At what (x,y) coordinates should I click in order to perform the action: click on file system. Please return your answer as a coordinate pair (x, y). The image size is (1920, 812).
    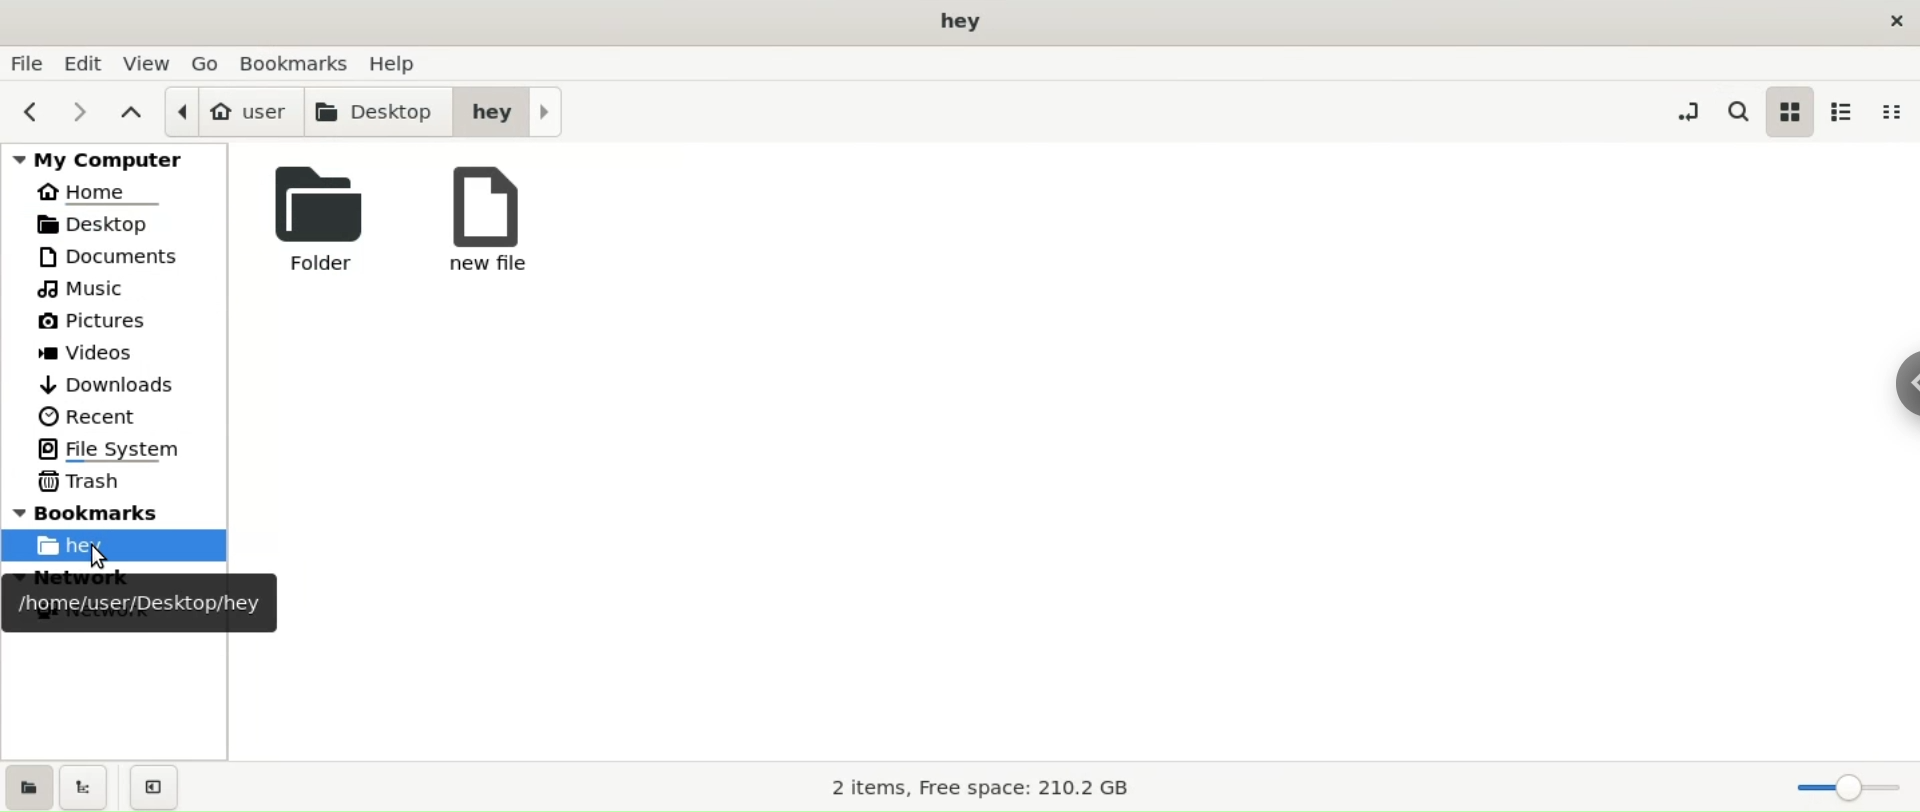
    Looking at the image, I should click on (114, 451).